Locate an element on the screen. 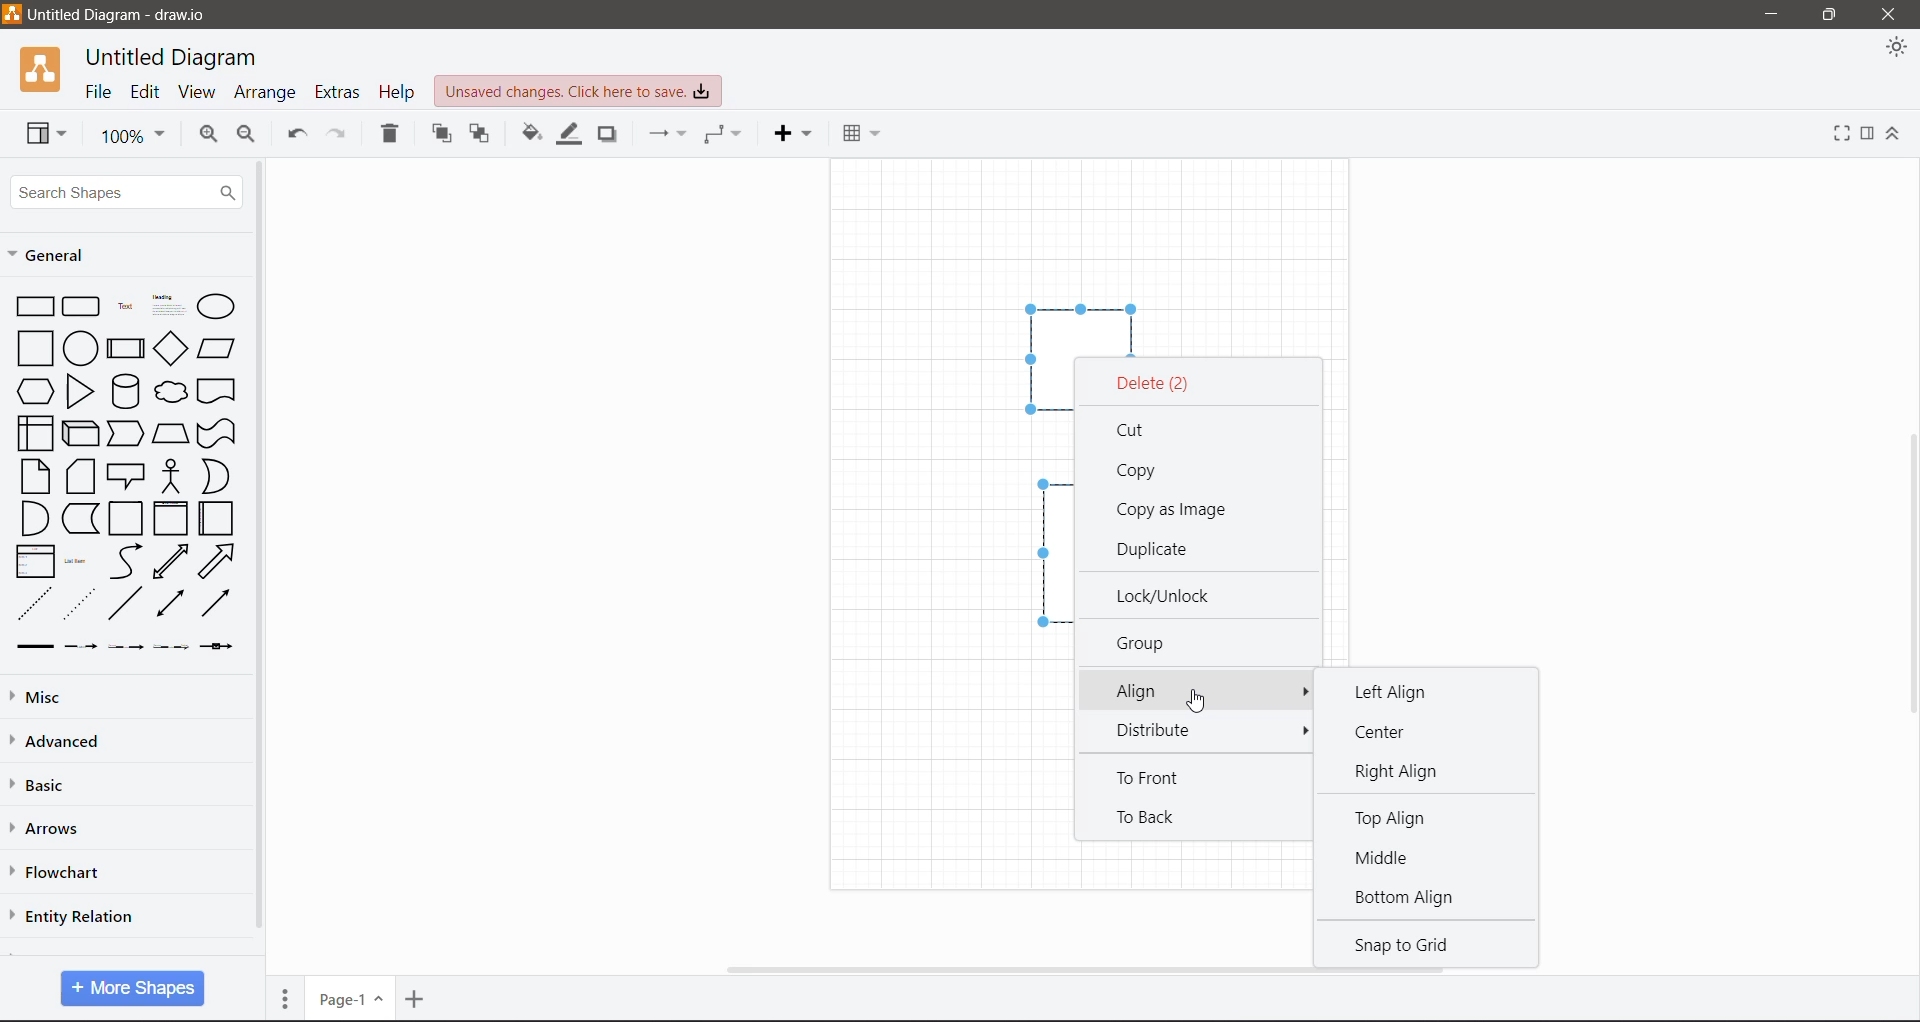  Top Align is located at coordinates (1394, 821).